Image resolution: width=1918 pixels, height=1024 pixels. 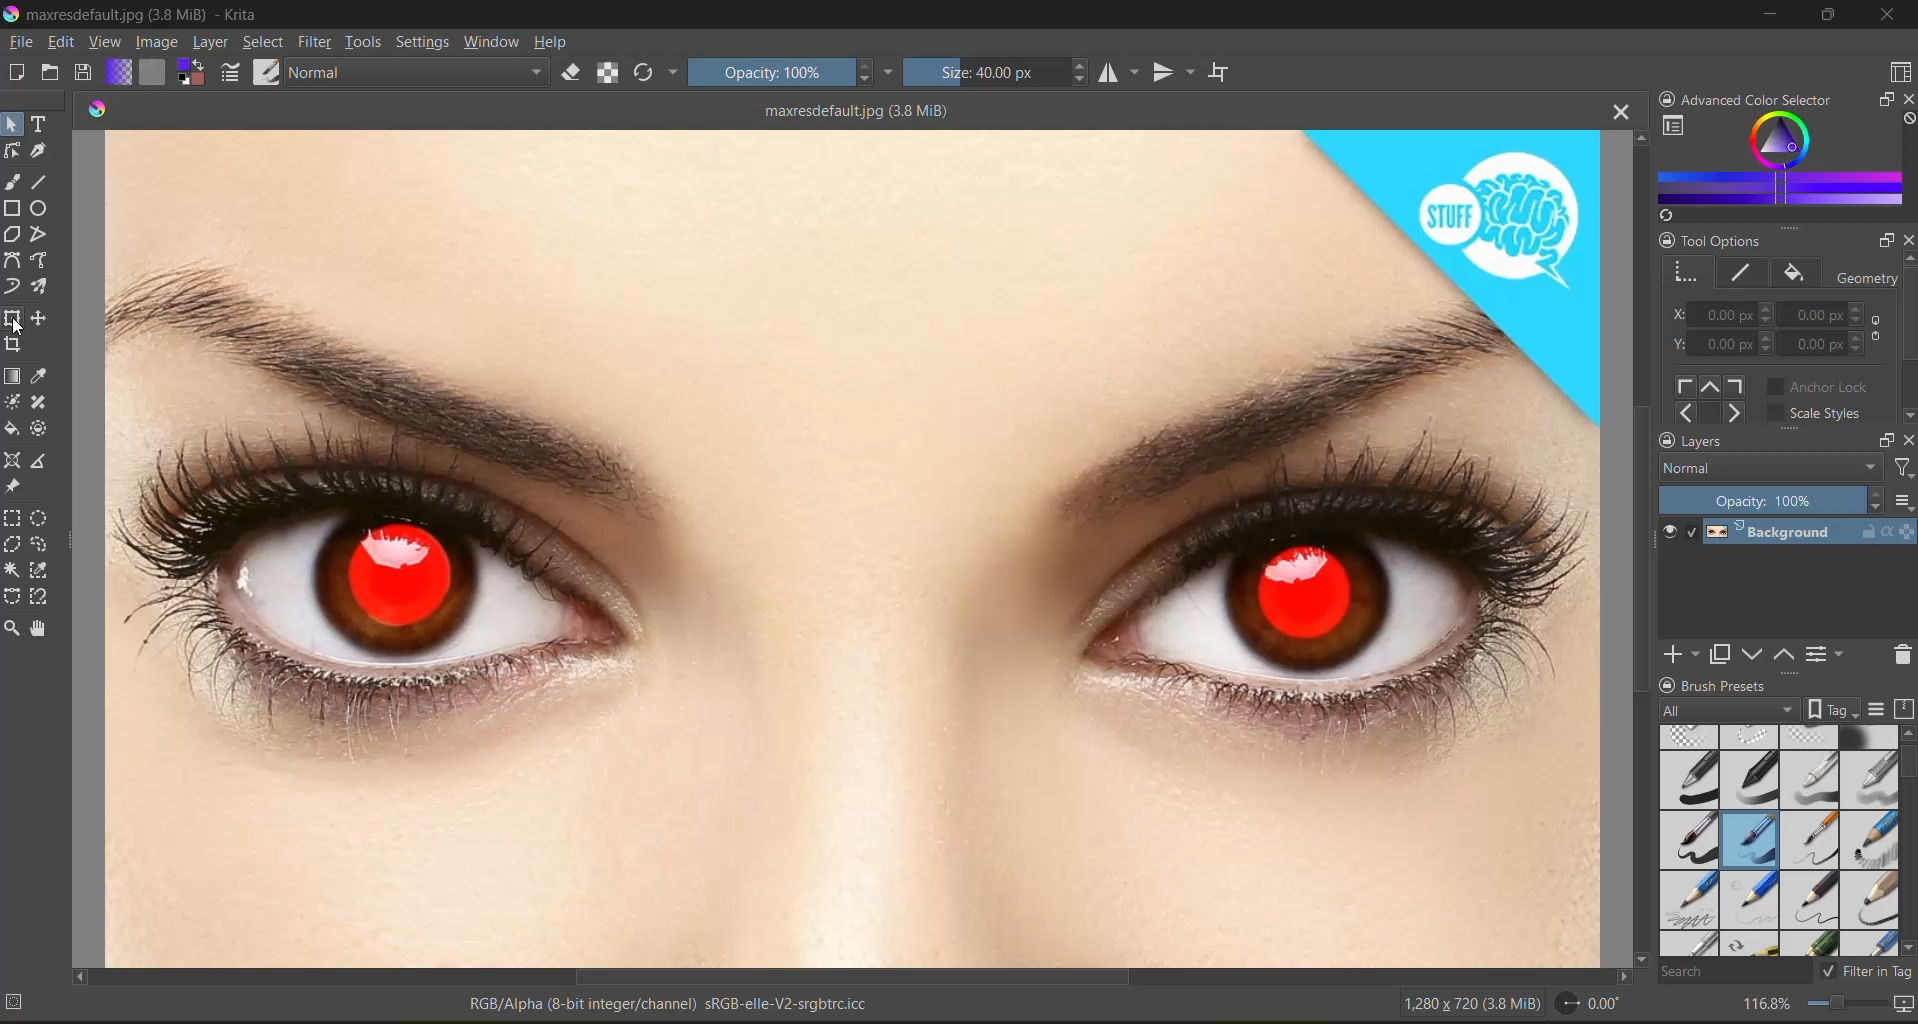 What do you see at coordinates (45, 317) in the screenshot?
I see `tool` at bounding box center [45, 317].